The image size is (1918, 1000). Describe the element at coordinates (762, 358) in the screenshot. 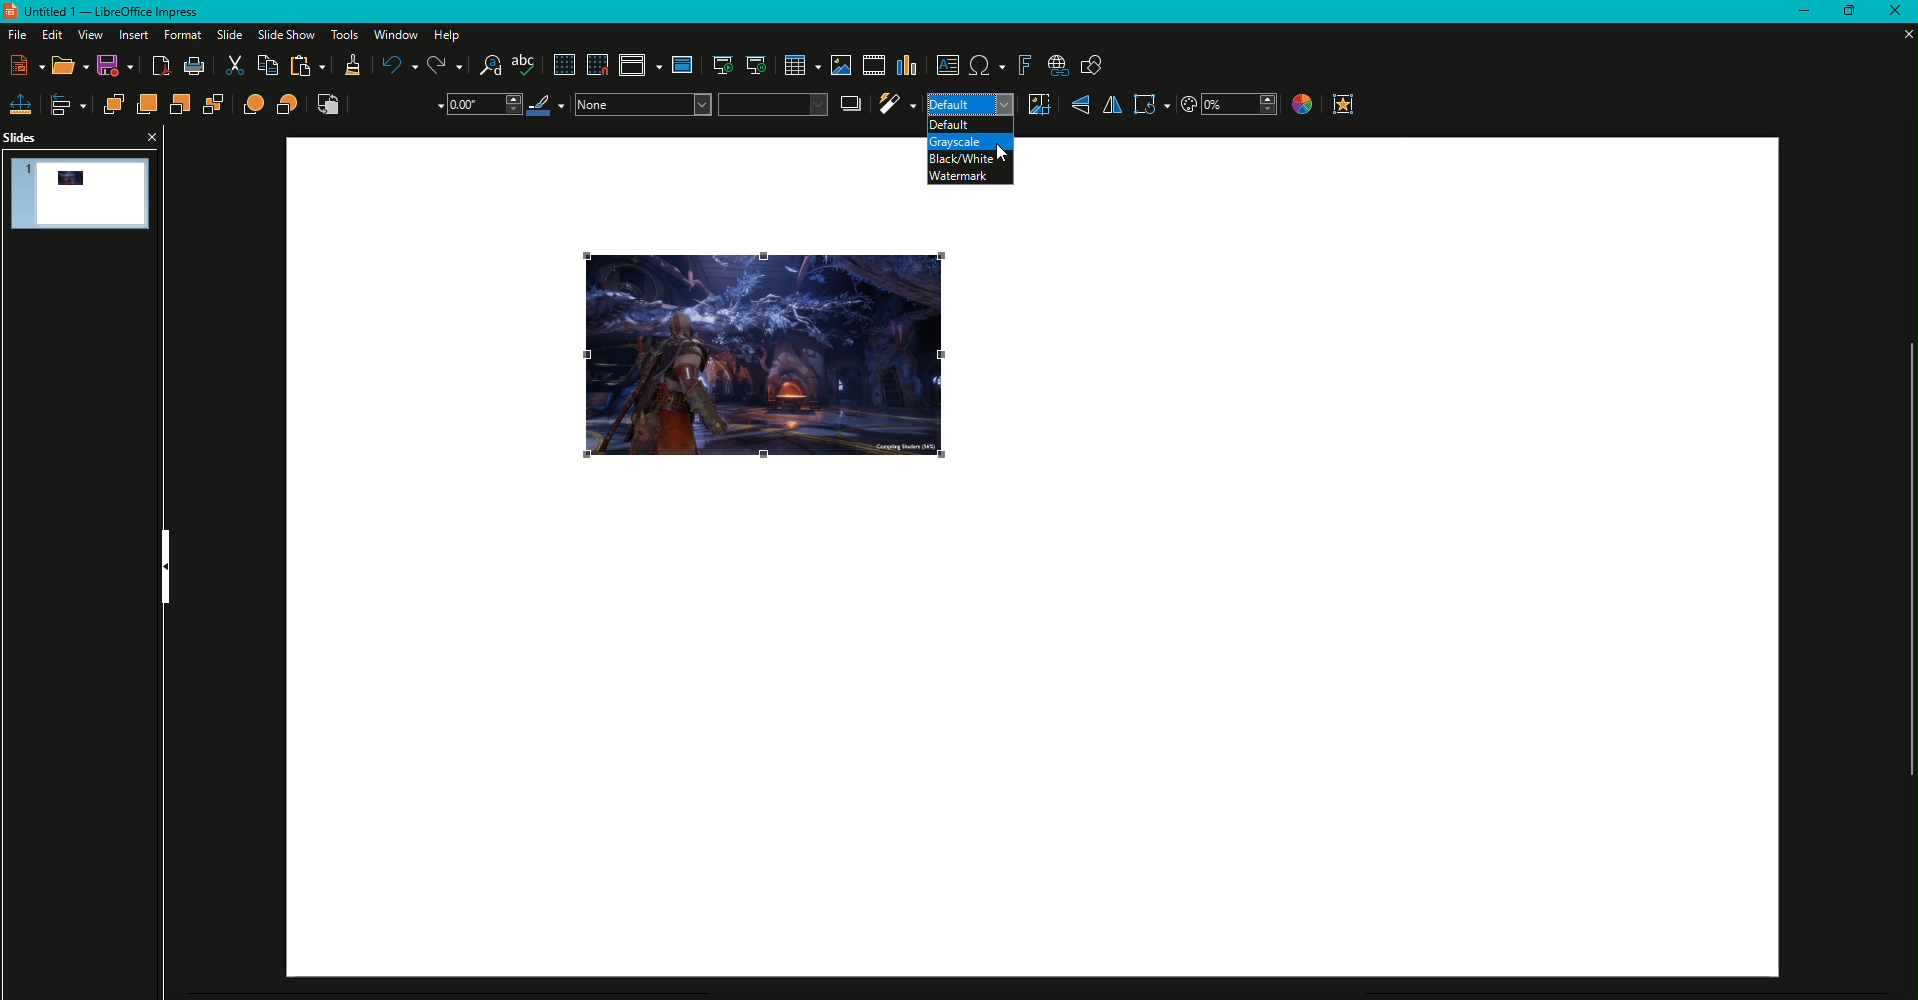

I see `Image` at that location.